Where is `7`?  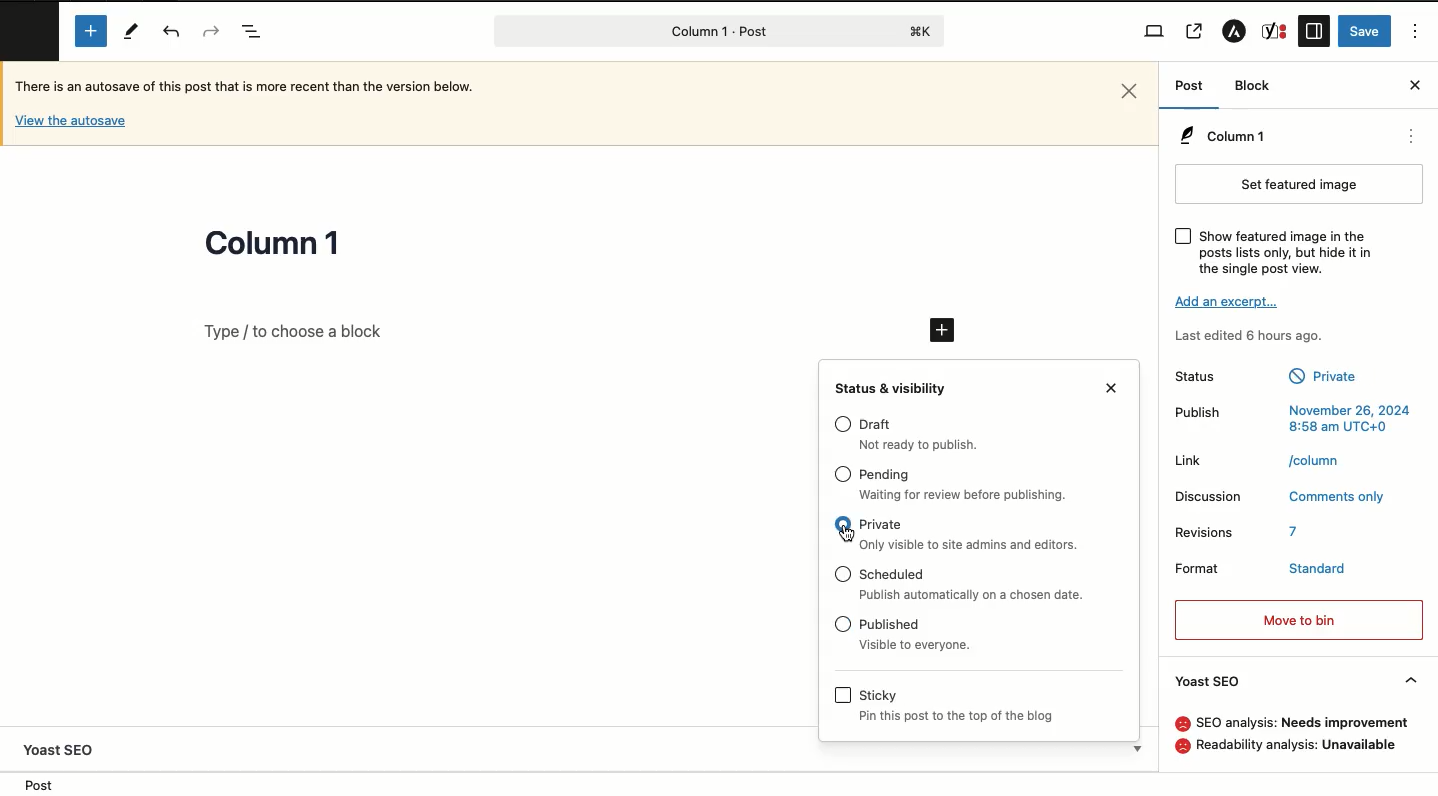
7 is located at coordinates (1297, 532).